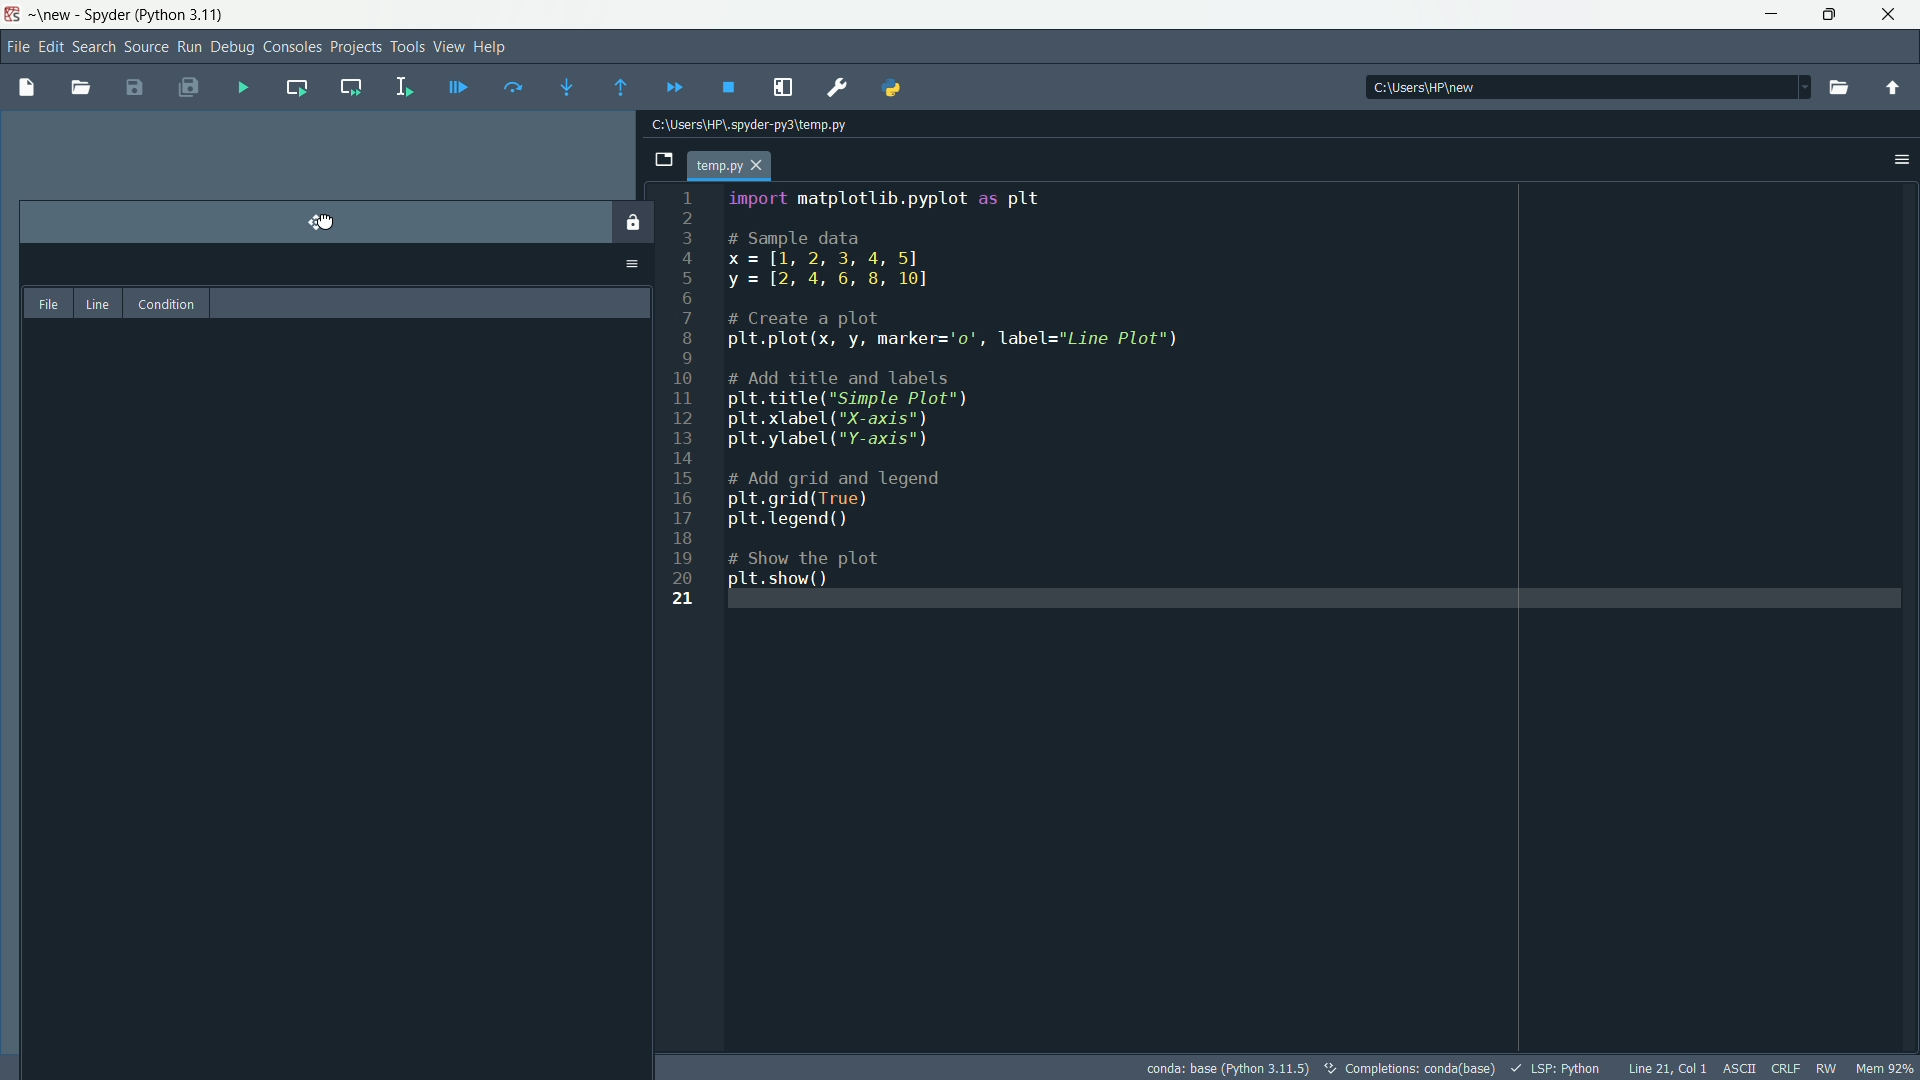 Image resolution: width=1920 pixels, height=1080 pixels. What do you see at coordinates (459, 85) in the screenshot?
I see `debug file` at bounding box center [459, 85].